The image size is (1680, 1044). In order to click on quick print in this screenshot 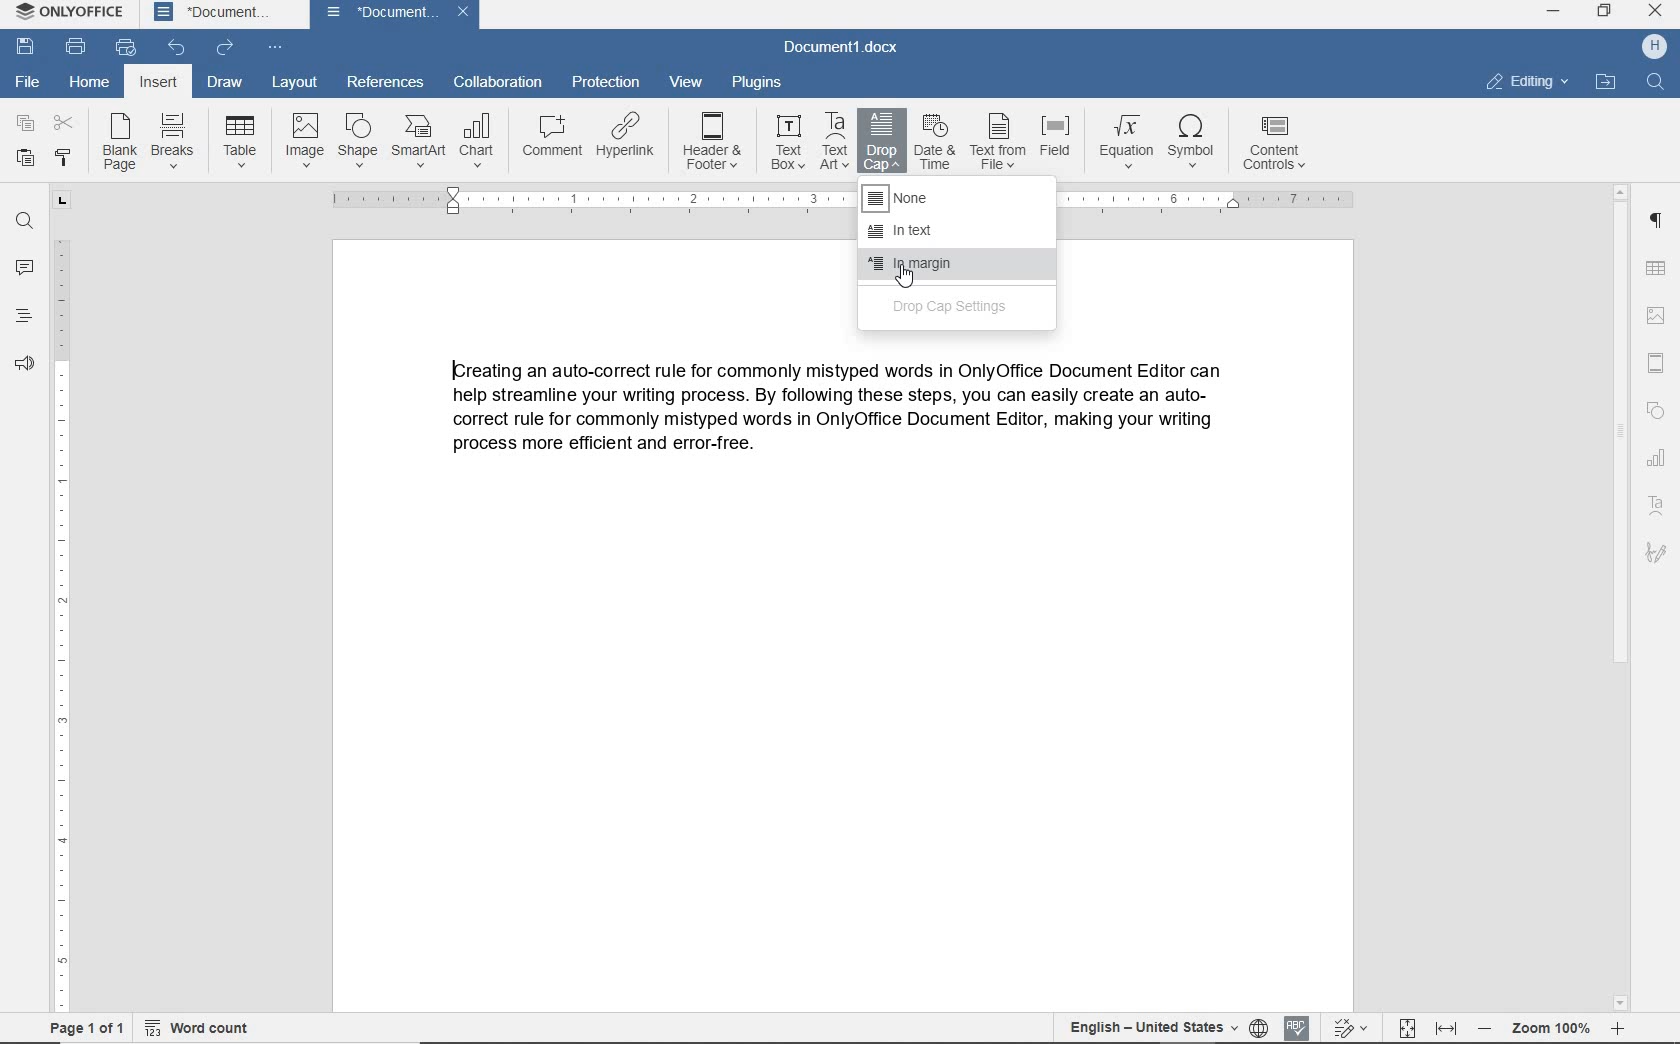, I will do `click(126, 47)`.